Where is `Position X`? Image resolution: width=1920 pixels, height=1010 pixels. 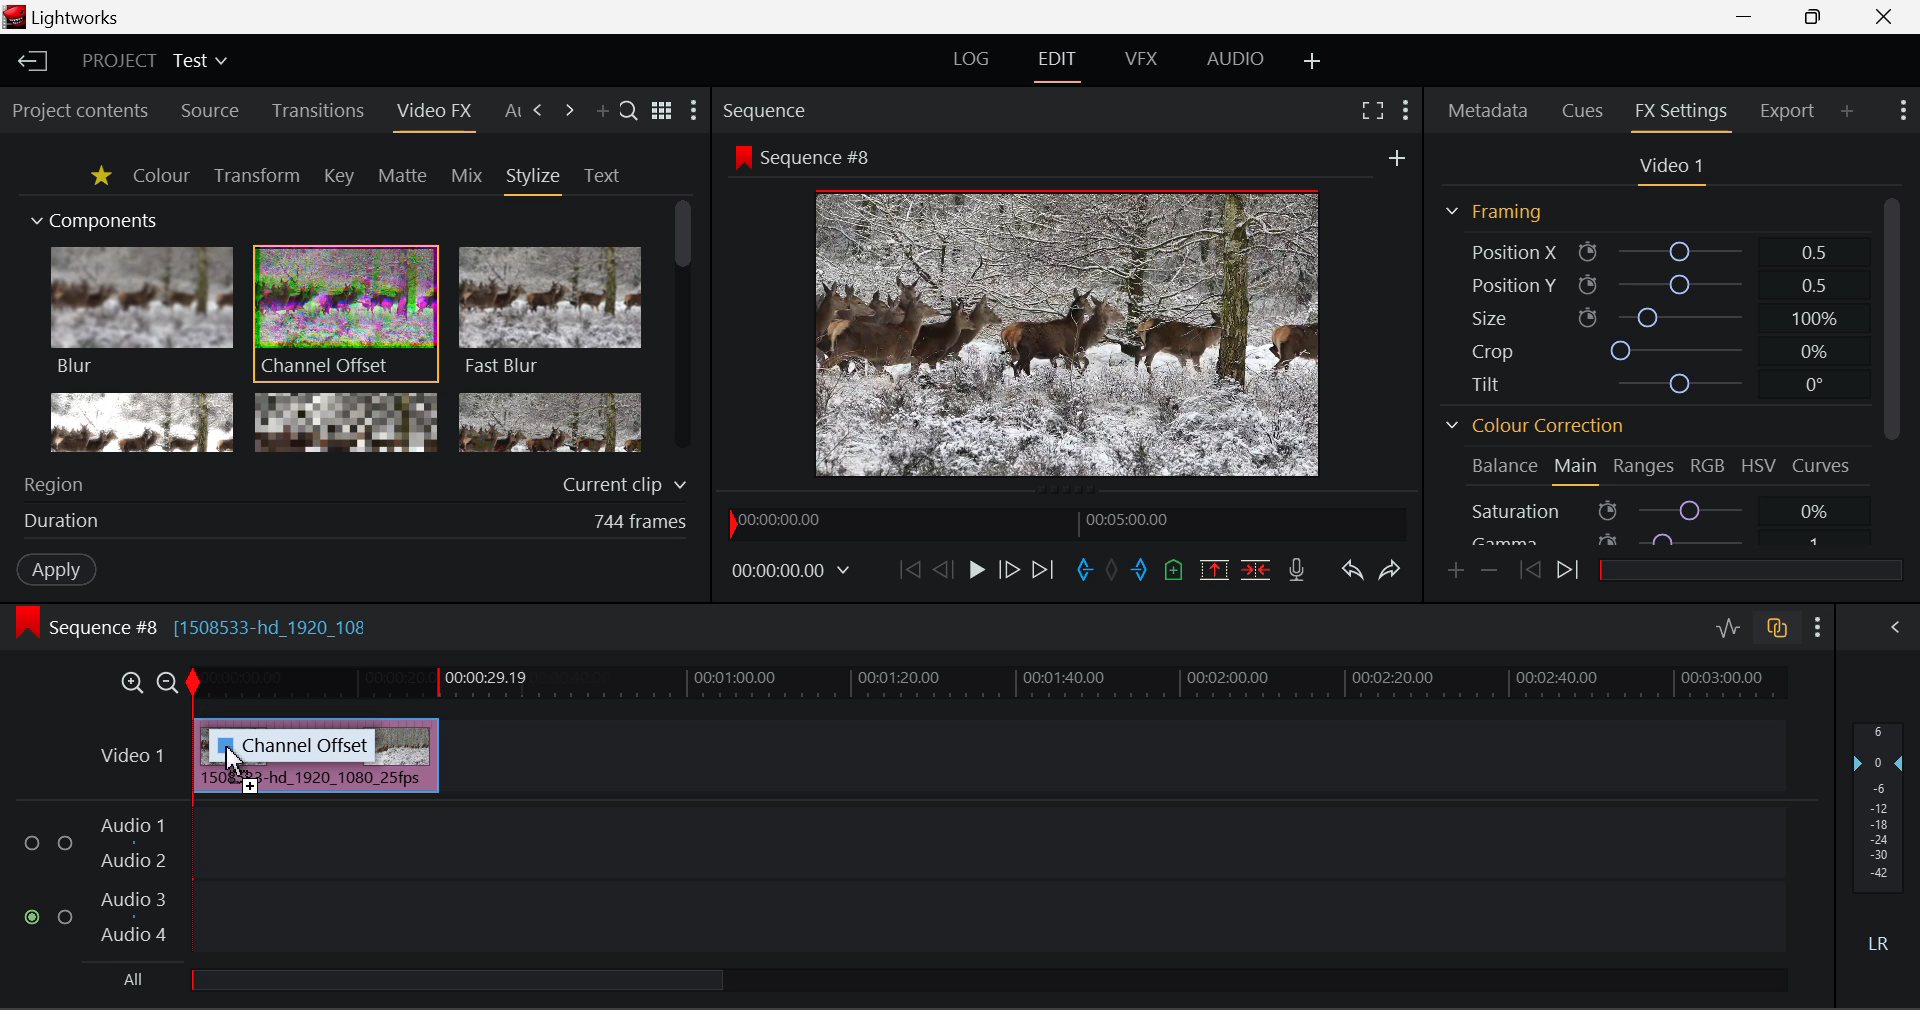 Position X is located at coordinates (1654, 251).